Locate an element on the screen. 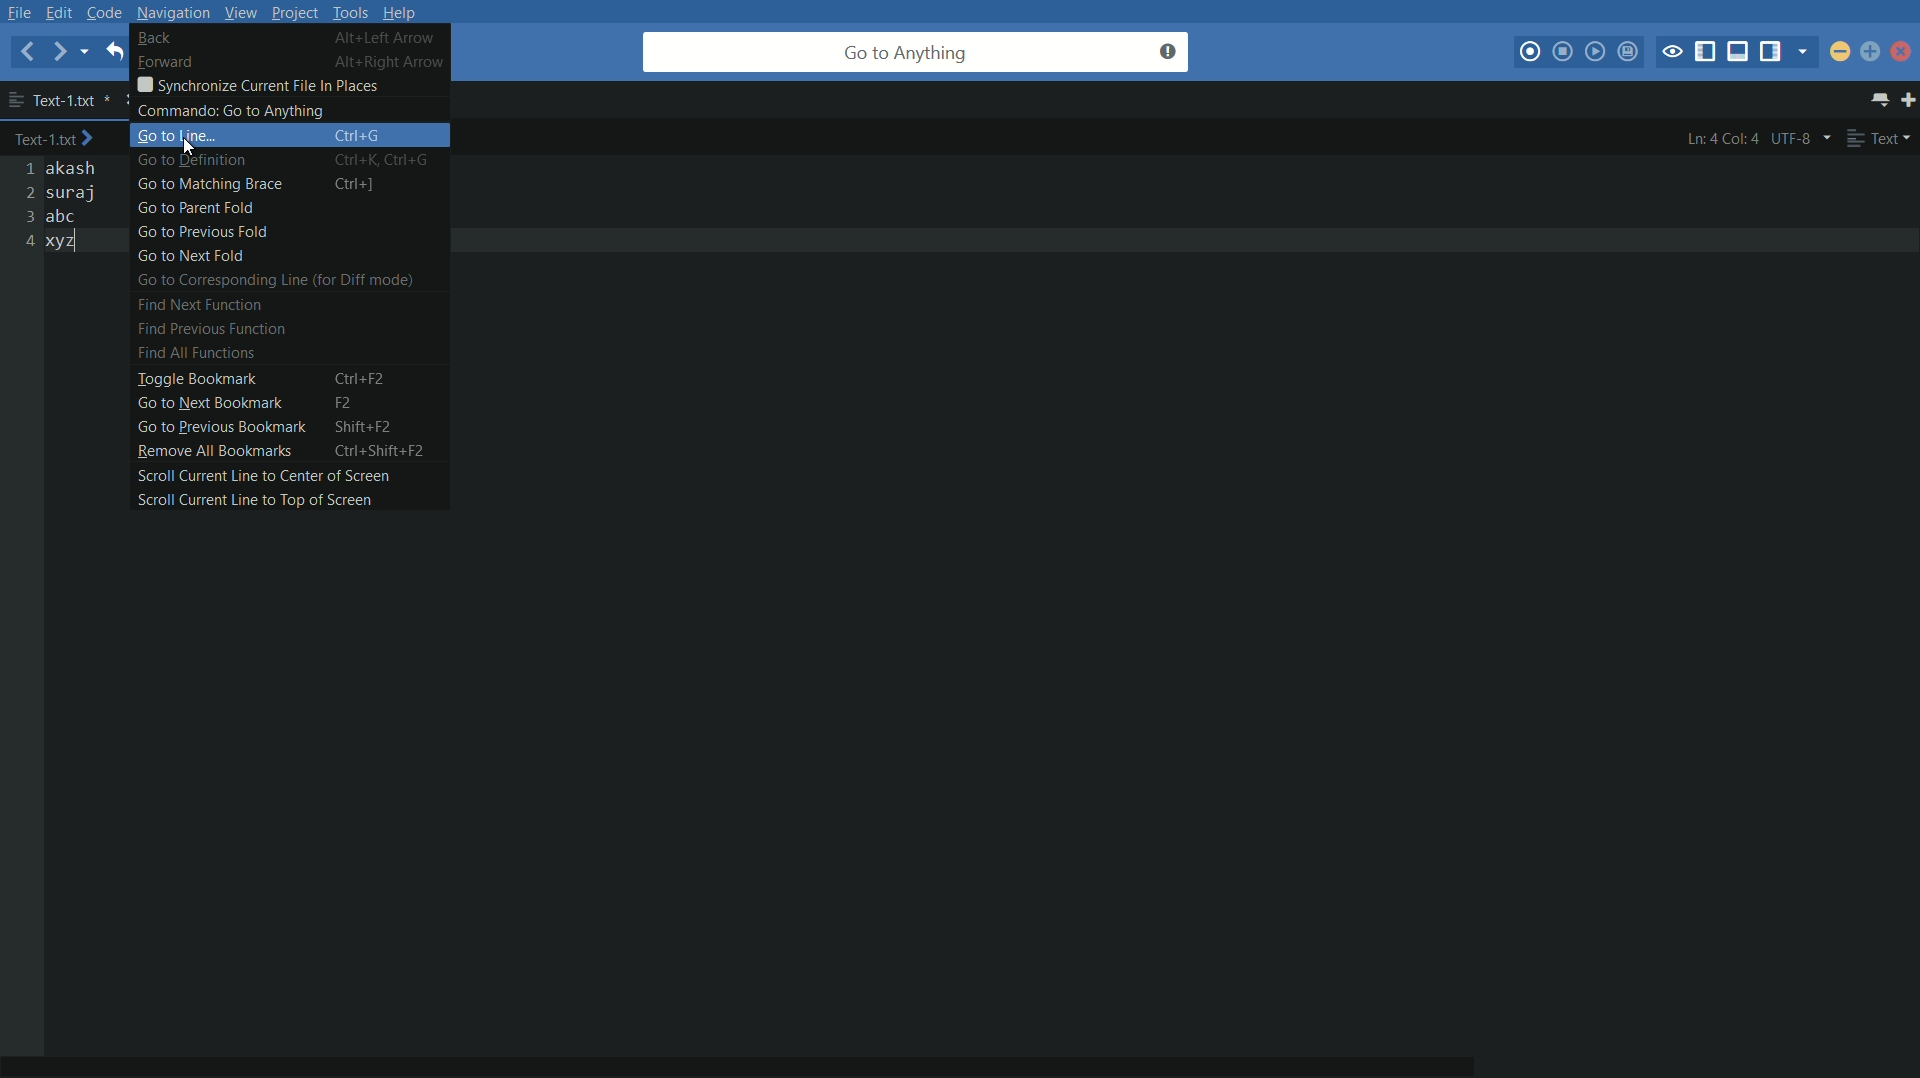  file name is located at coordinates (59, 99).